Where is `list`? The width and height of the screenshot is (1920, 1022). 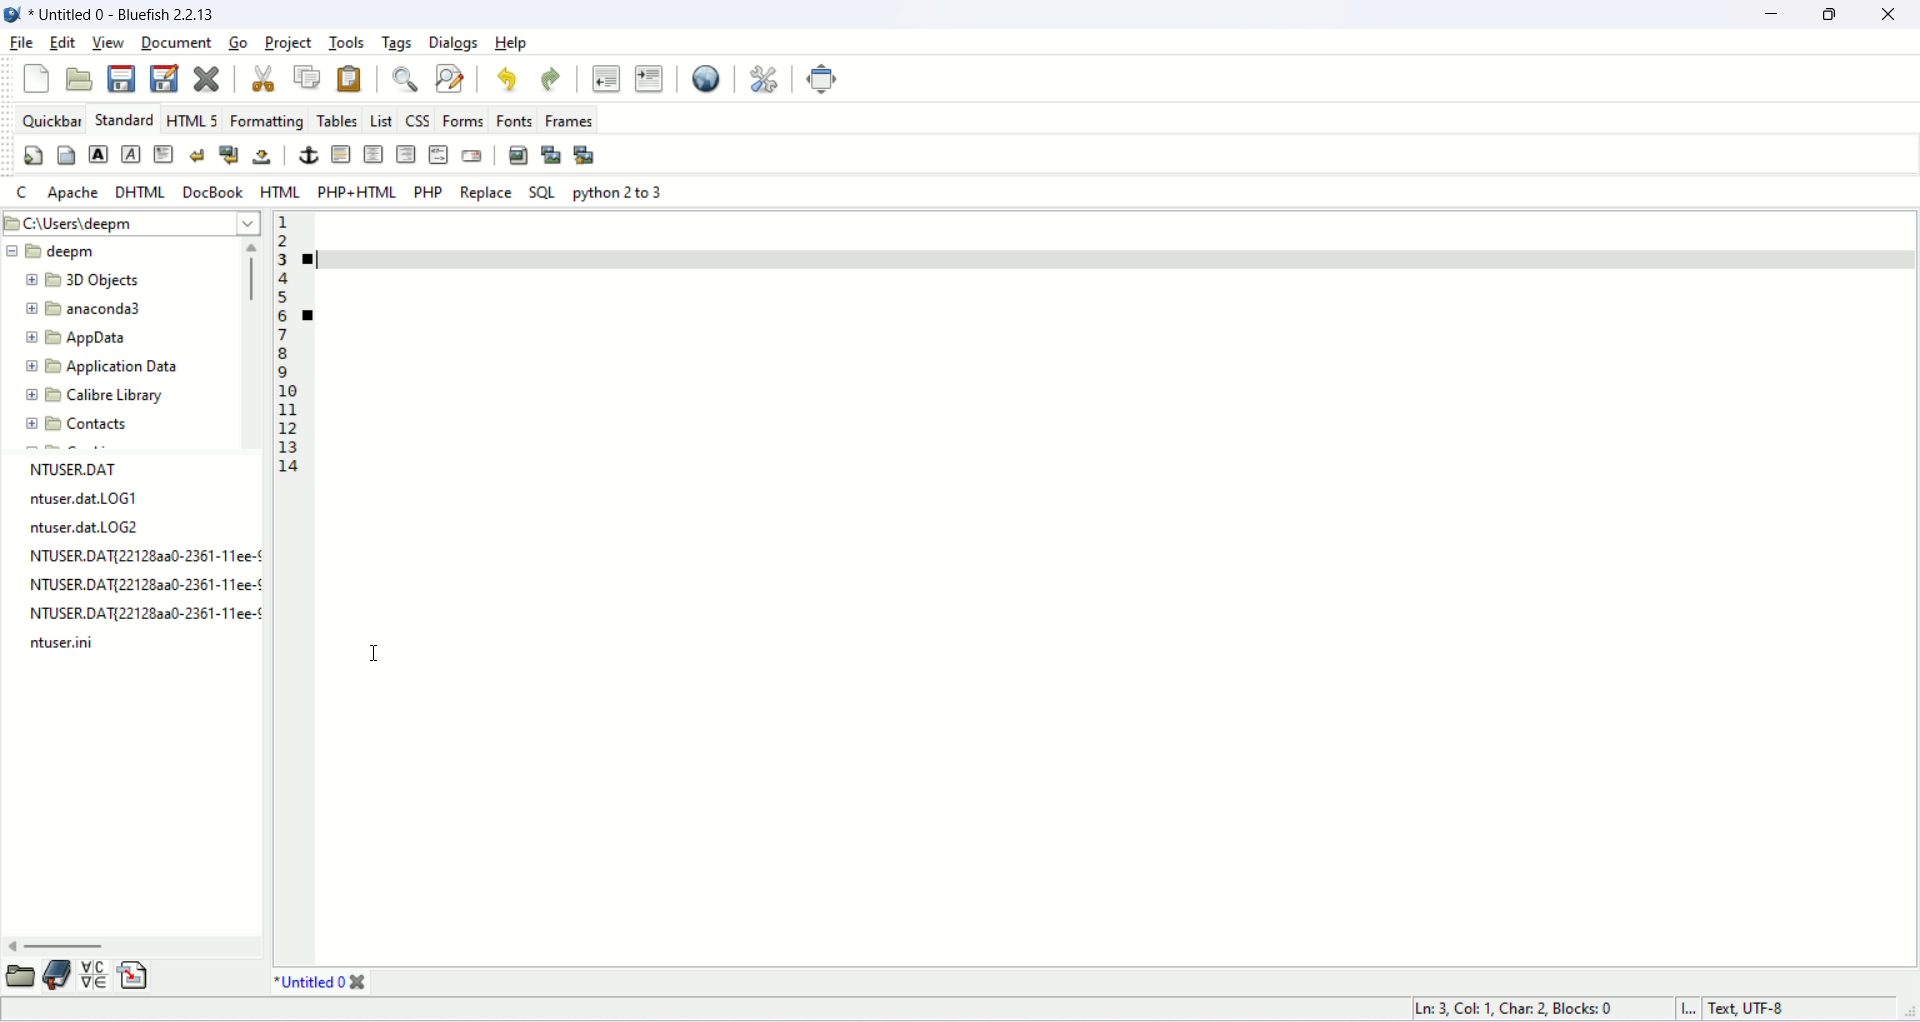
list is located at coordinates (380, 121).